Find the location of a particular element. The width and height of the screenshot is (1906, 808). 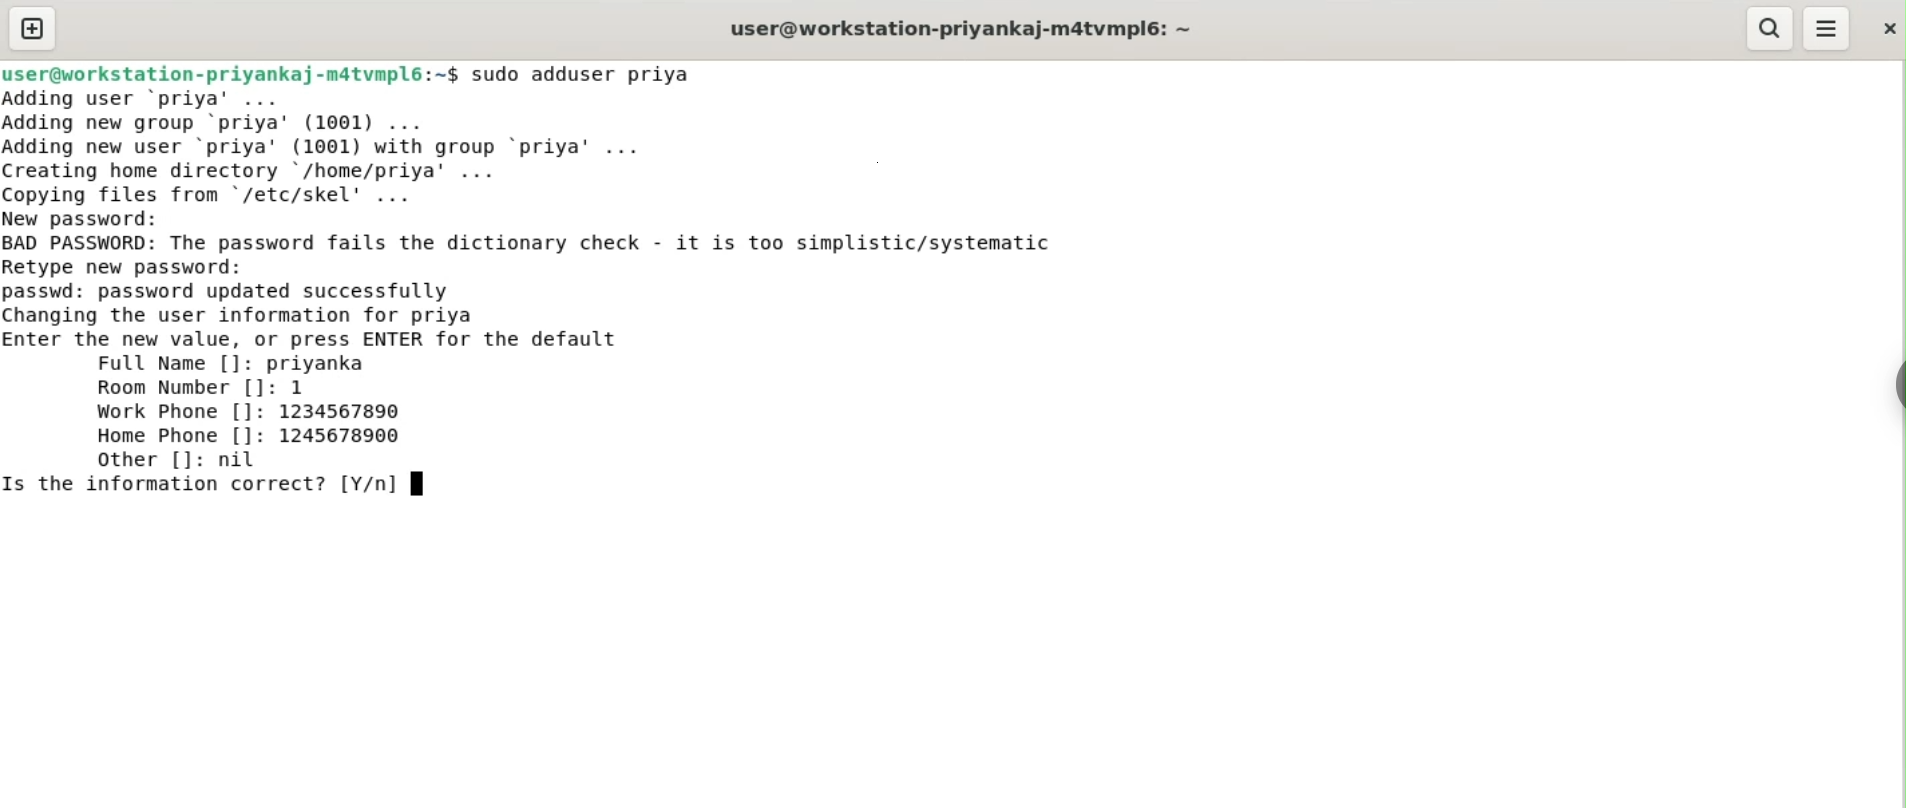

is thie information correct? [Y/n] is located at coordinates (226, 489).